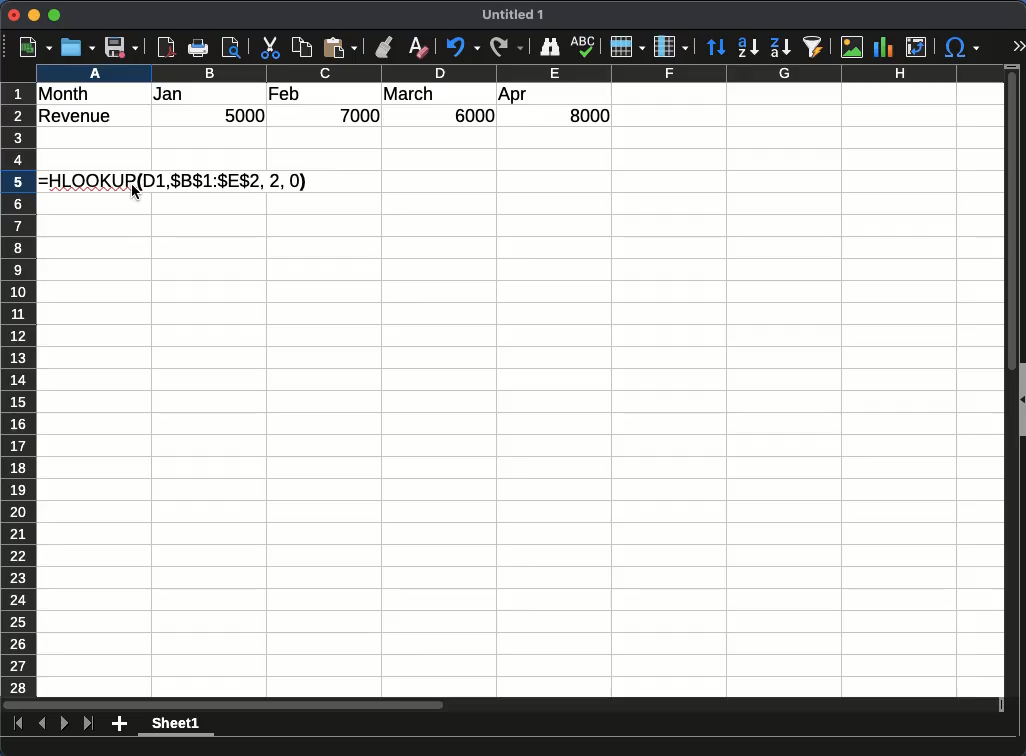 The width and height of the screenshot is (1026, 756). Describe the element at coordinates (471, 115) in the screenshot. I see `6000` at that location.